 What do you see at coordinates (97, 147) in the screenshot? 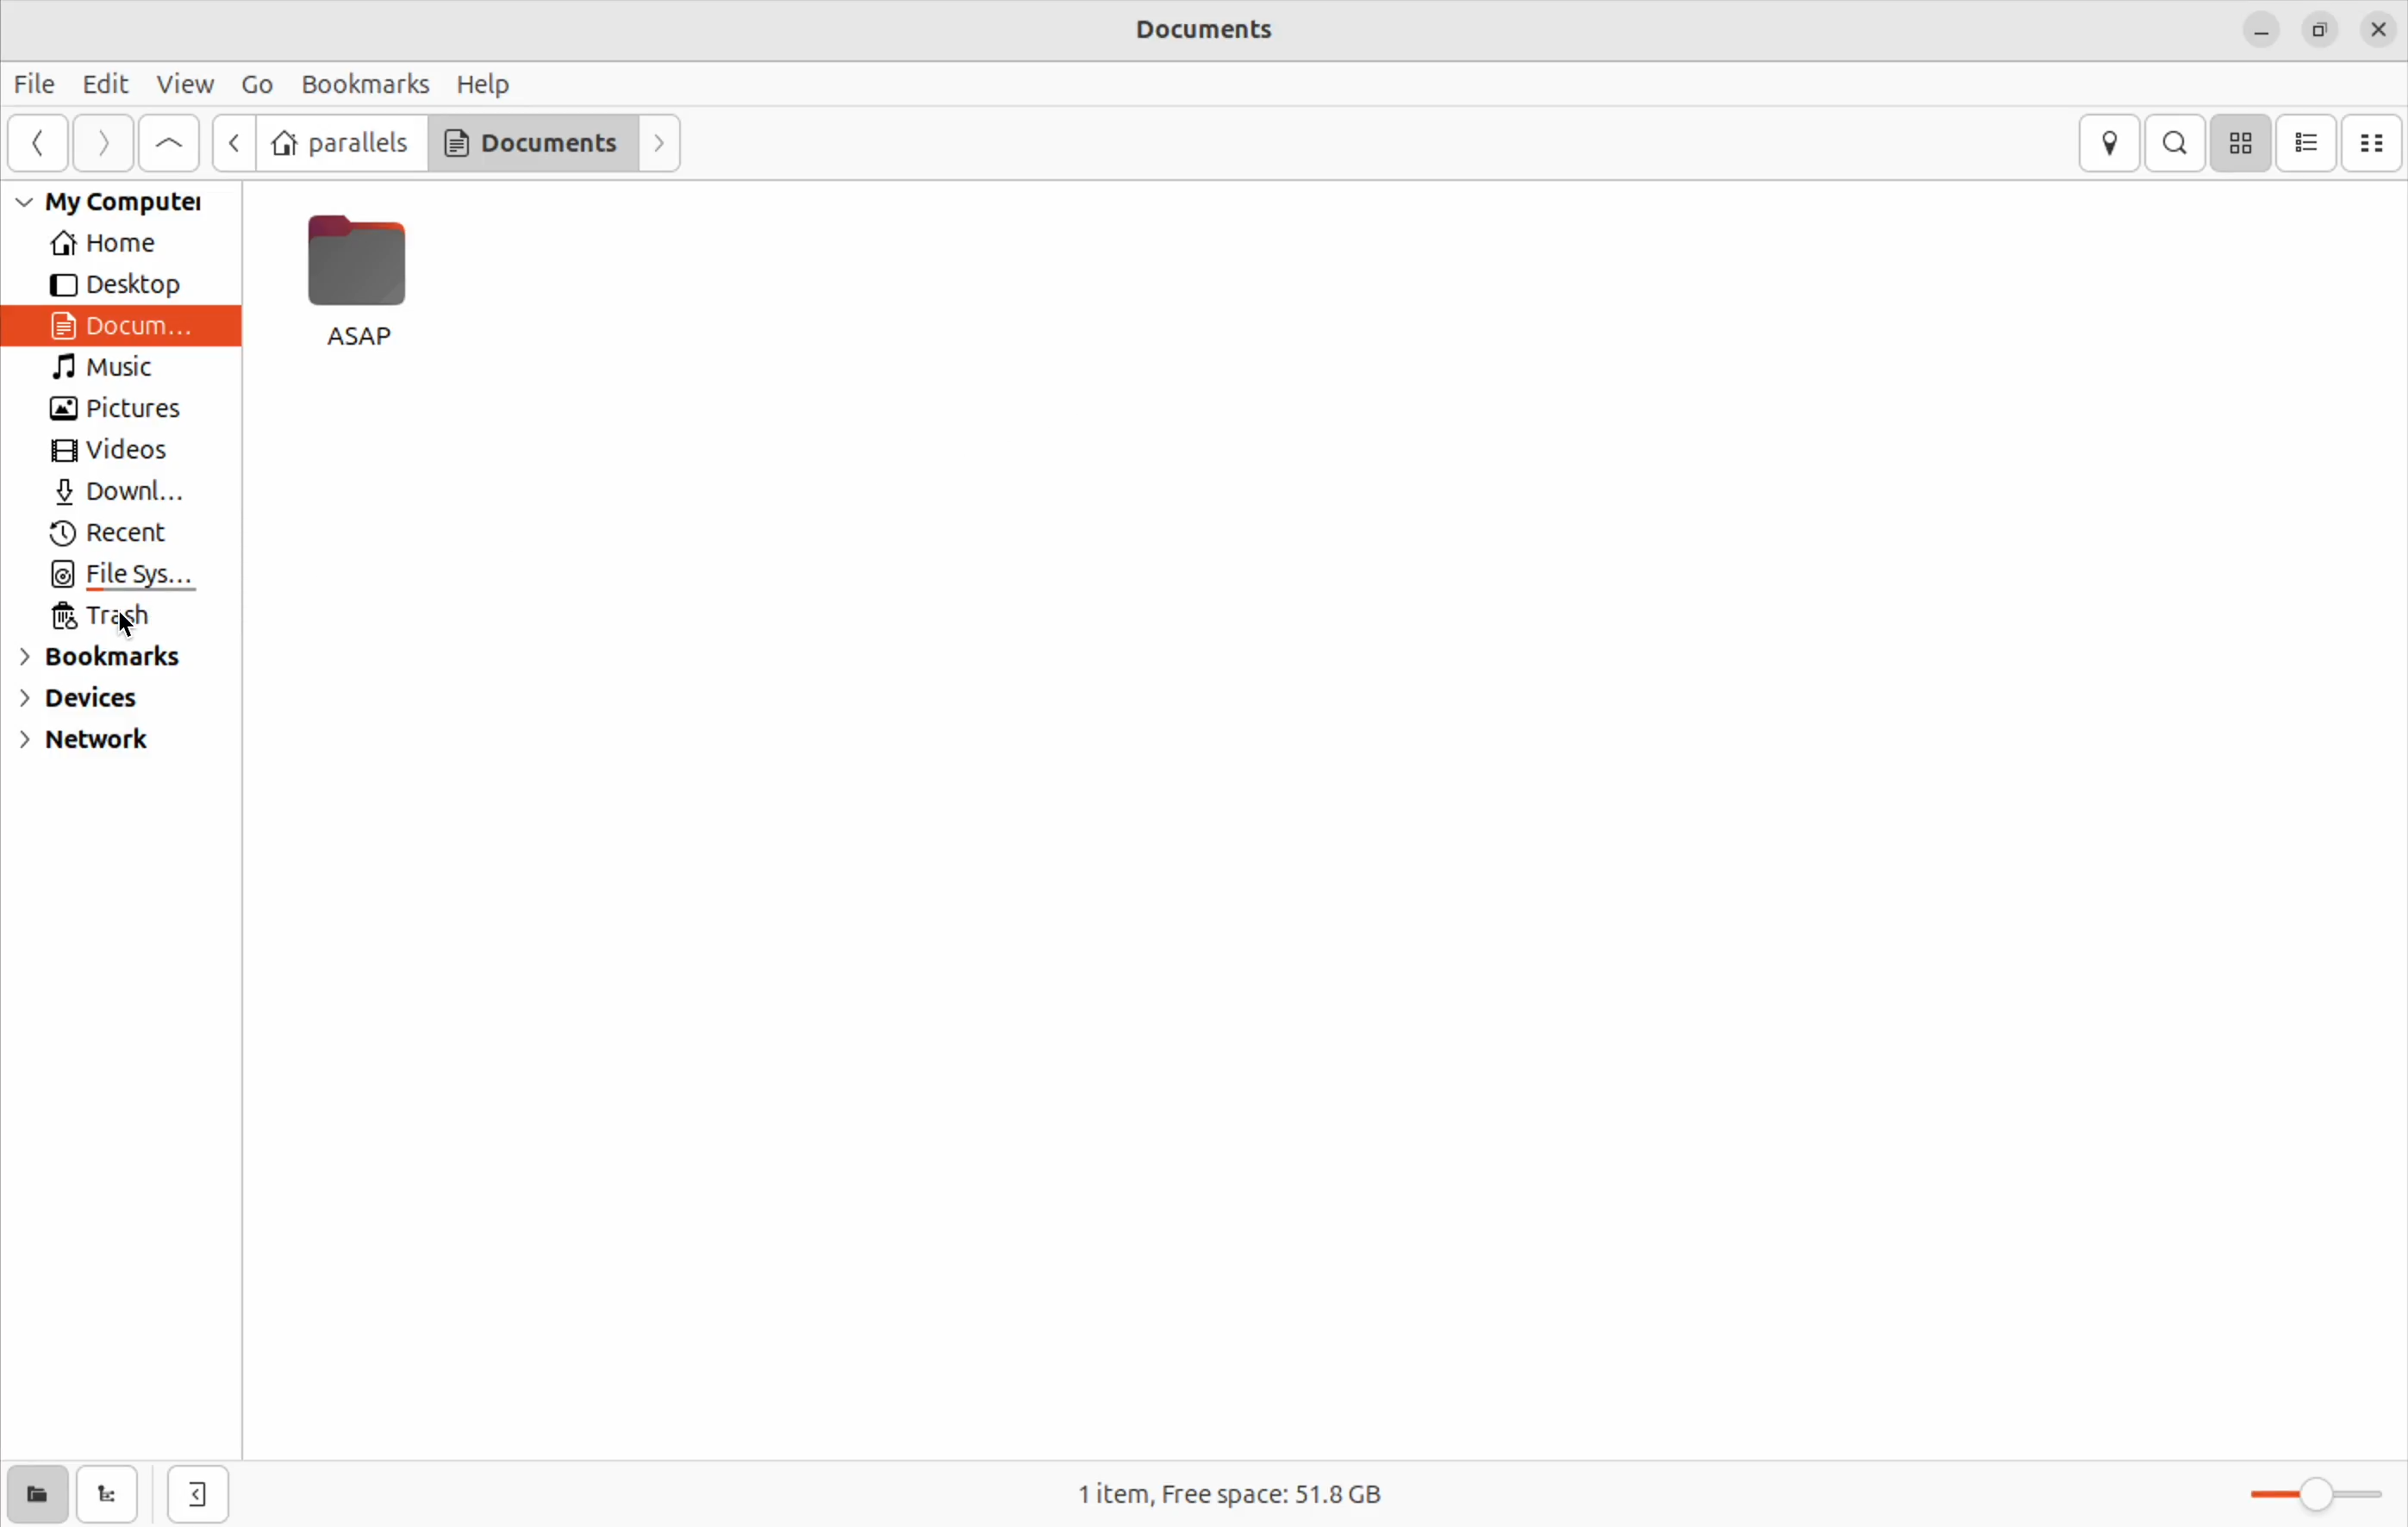
I see `forward` at bounding box center [97, 147].